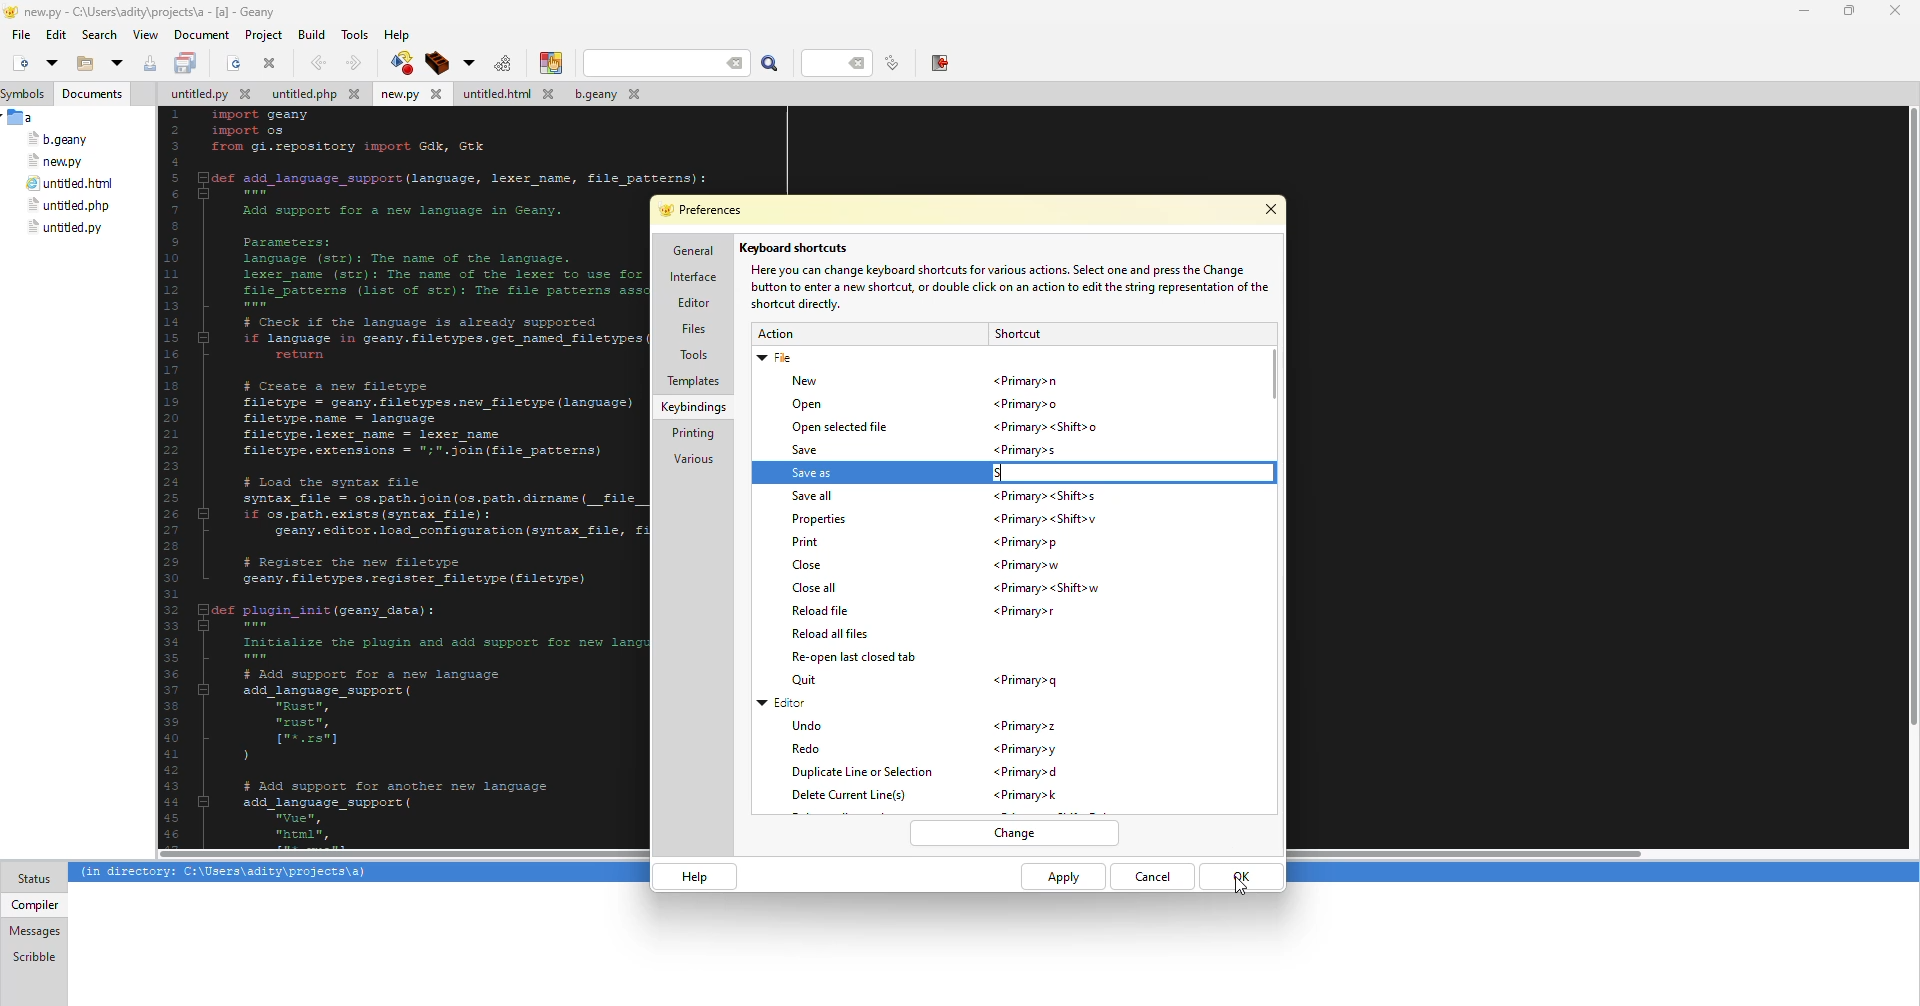  I want to click on line number, so click(842, 62).